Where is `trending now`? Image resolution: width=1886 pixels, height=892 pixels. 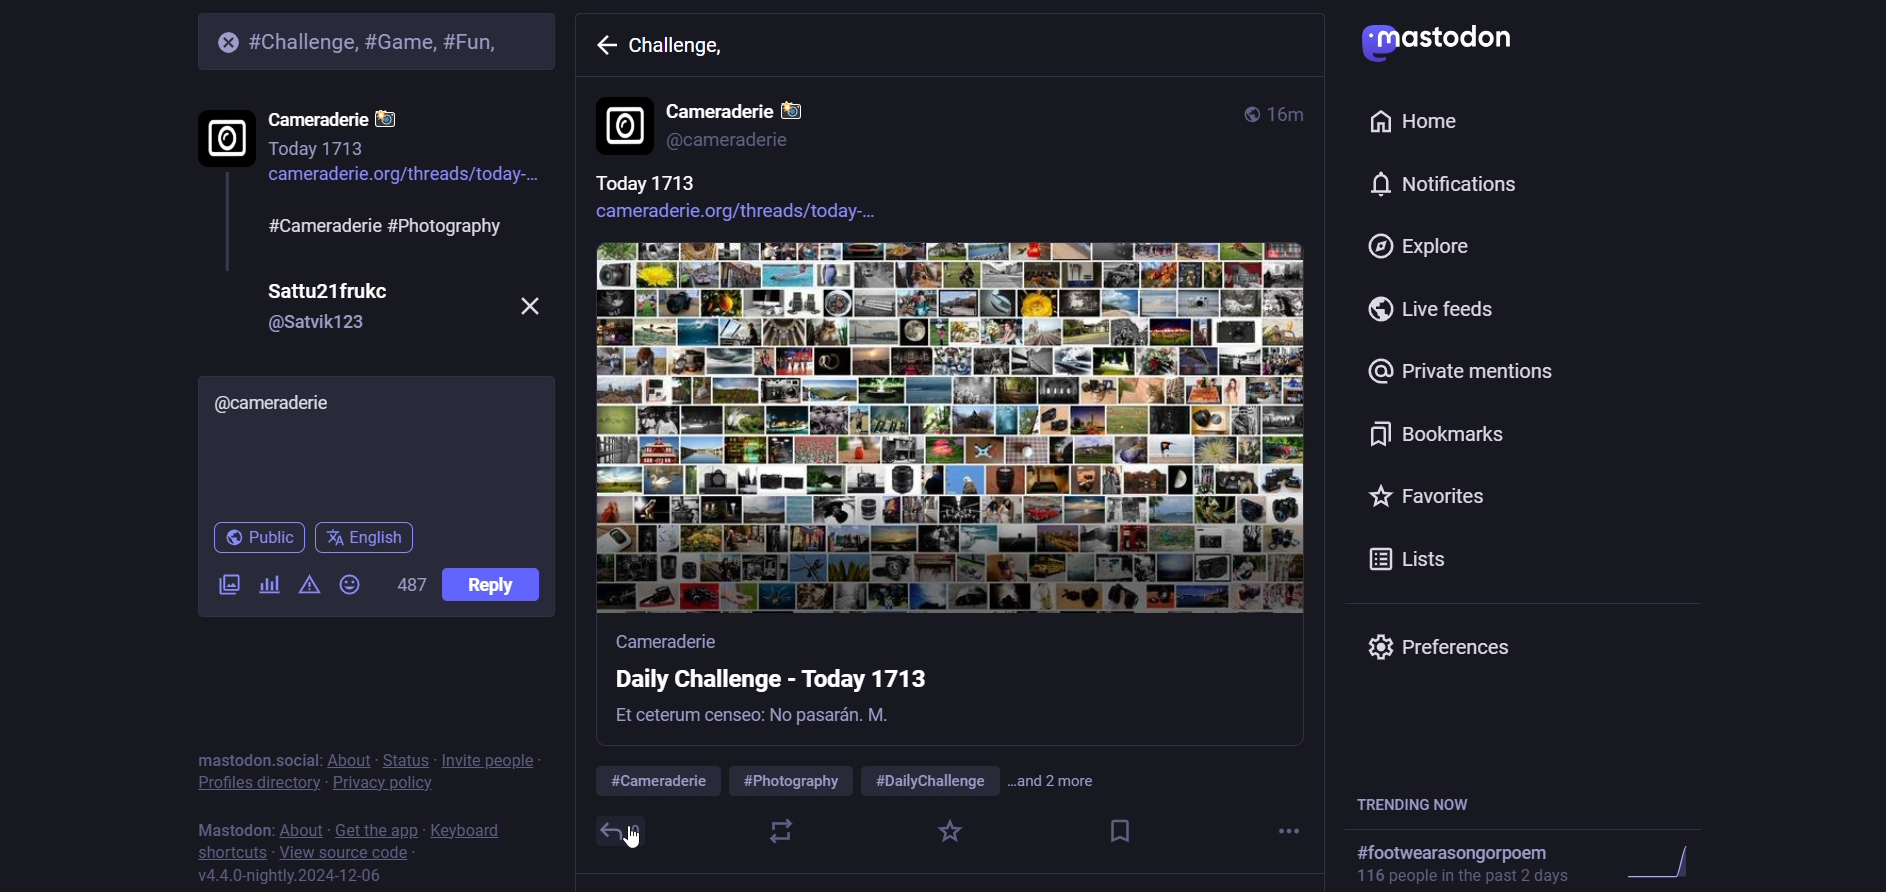
trending now is located at coordinates (1424, 803).